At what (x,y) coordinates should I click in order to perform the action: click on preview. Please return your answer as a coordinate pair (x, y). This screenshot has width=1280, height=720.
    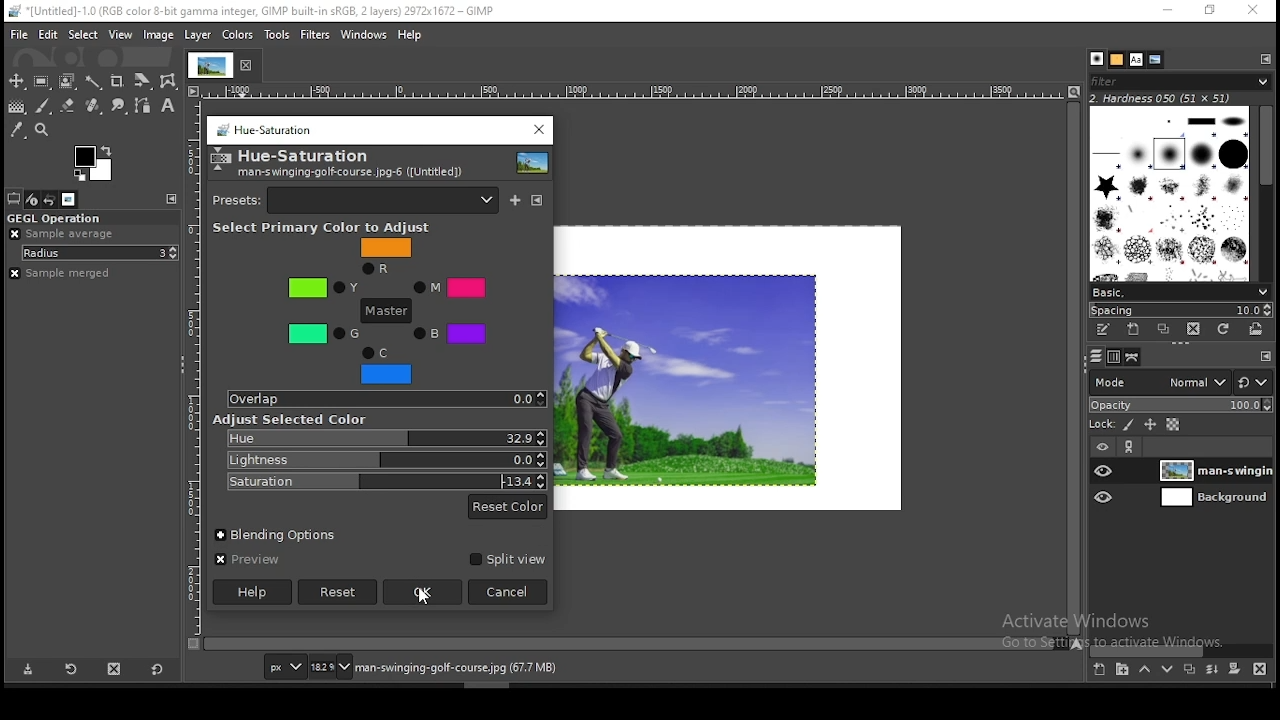
    Looking at the image, I should click on (248, 560).